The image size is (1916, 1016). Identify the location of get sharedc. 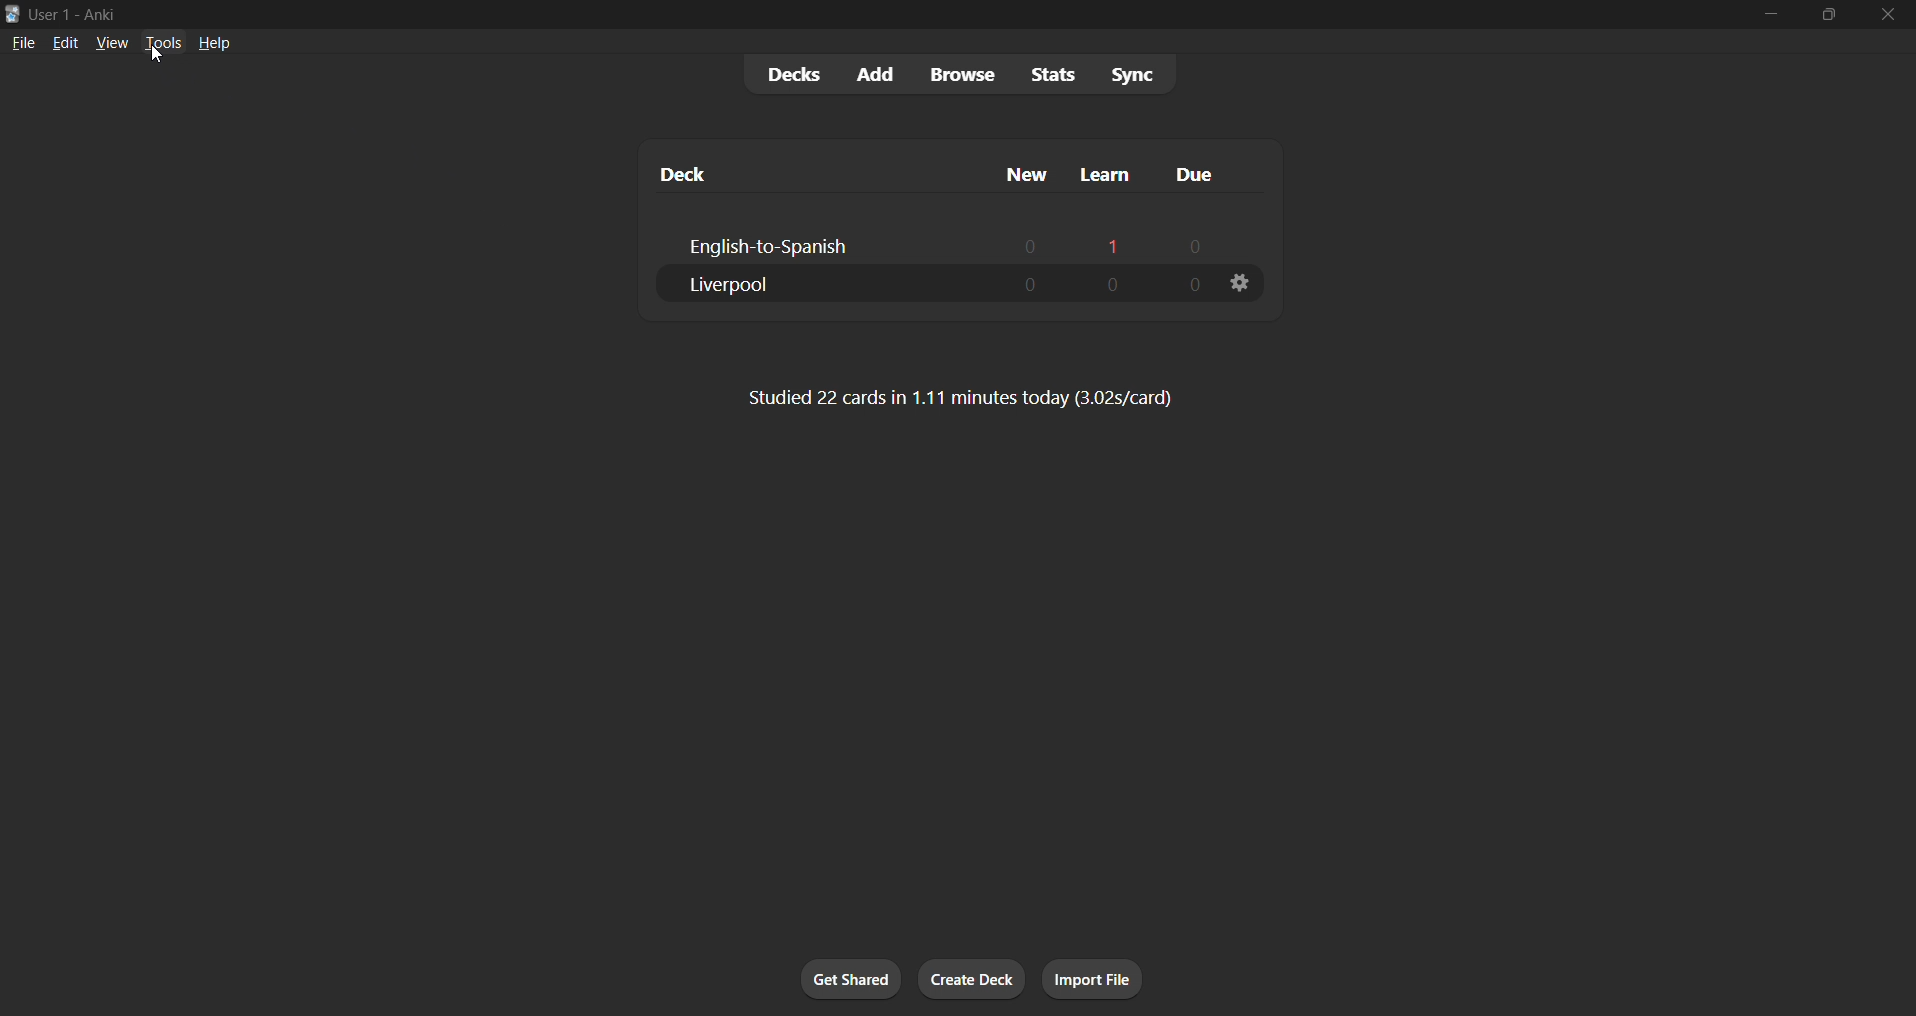
(848, 976).